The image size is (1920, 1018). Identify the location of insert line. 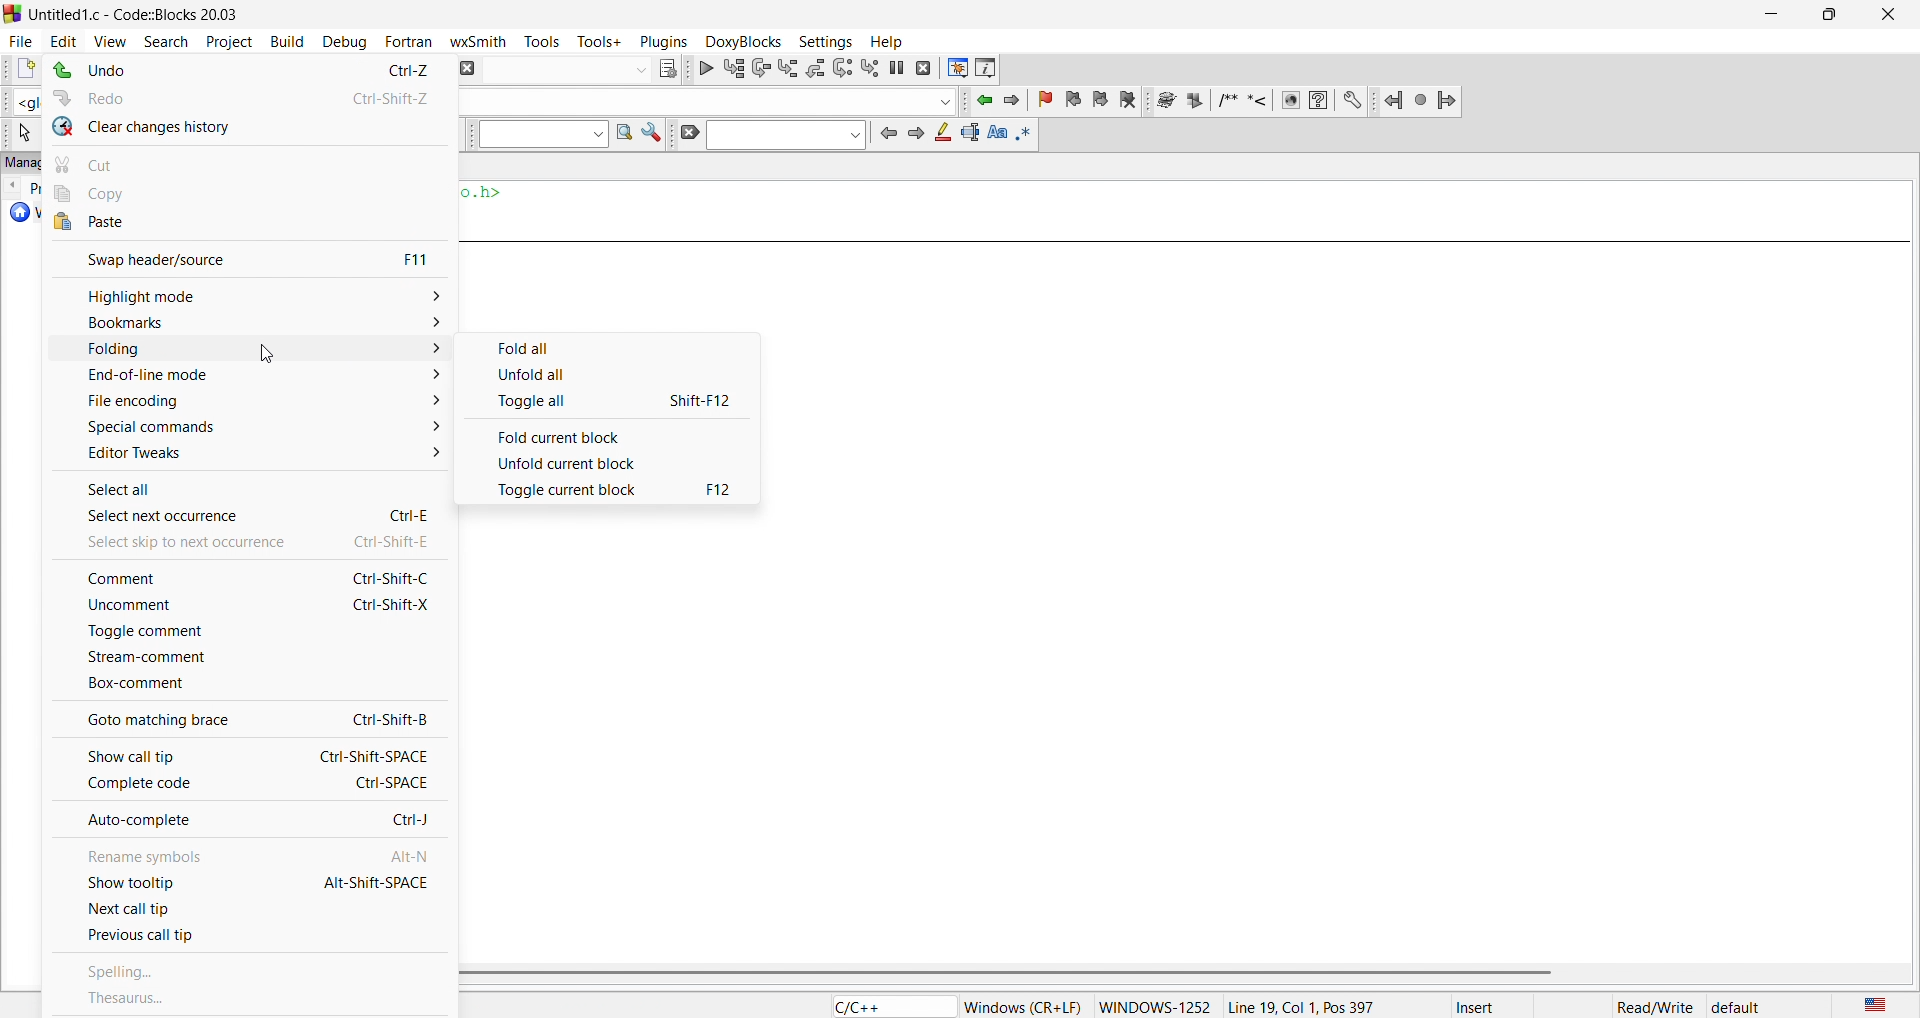
(1261, 100).